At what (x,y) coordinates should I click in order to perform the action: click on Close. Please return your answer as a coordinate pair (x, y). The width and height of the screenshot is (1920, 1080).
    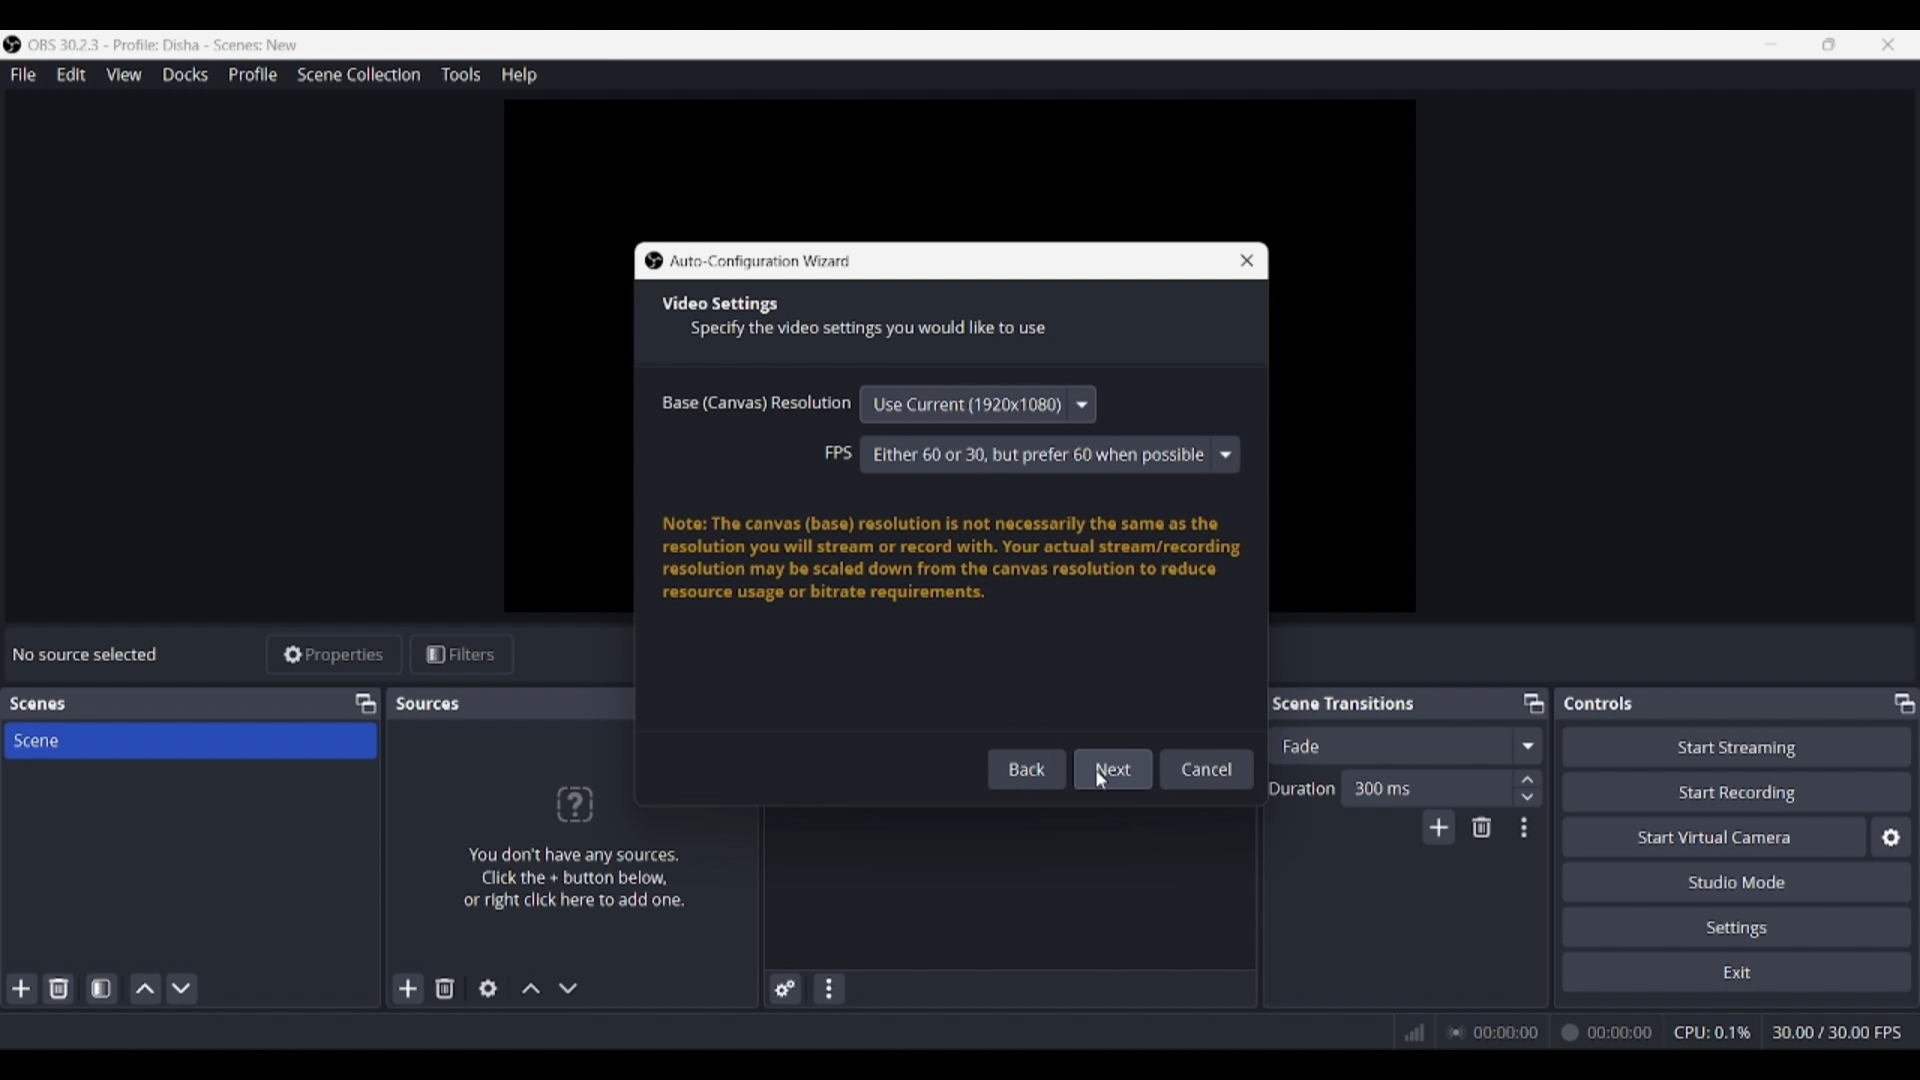
    Looking at the image, I should click on (1237, 265).